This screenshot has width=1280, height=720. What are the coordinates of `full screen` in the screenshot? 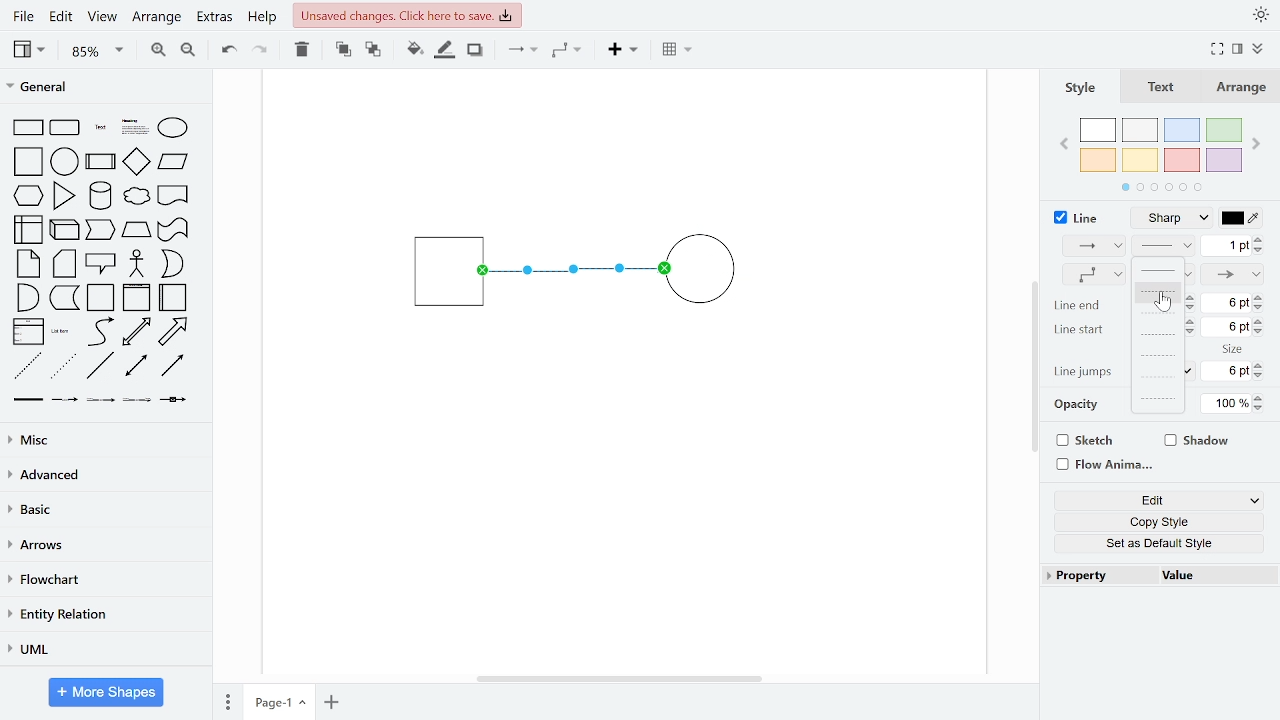 It's located at (1218, 50).